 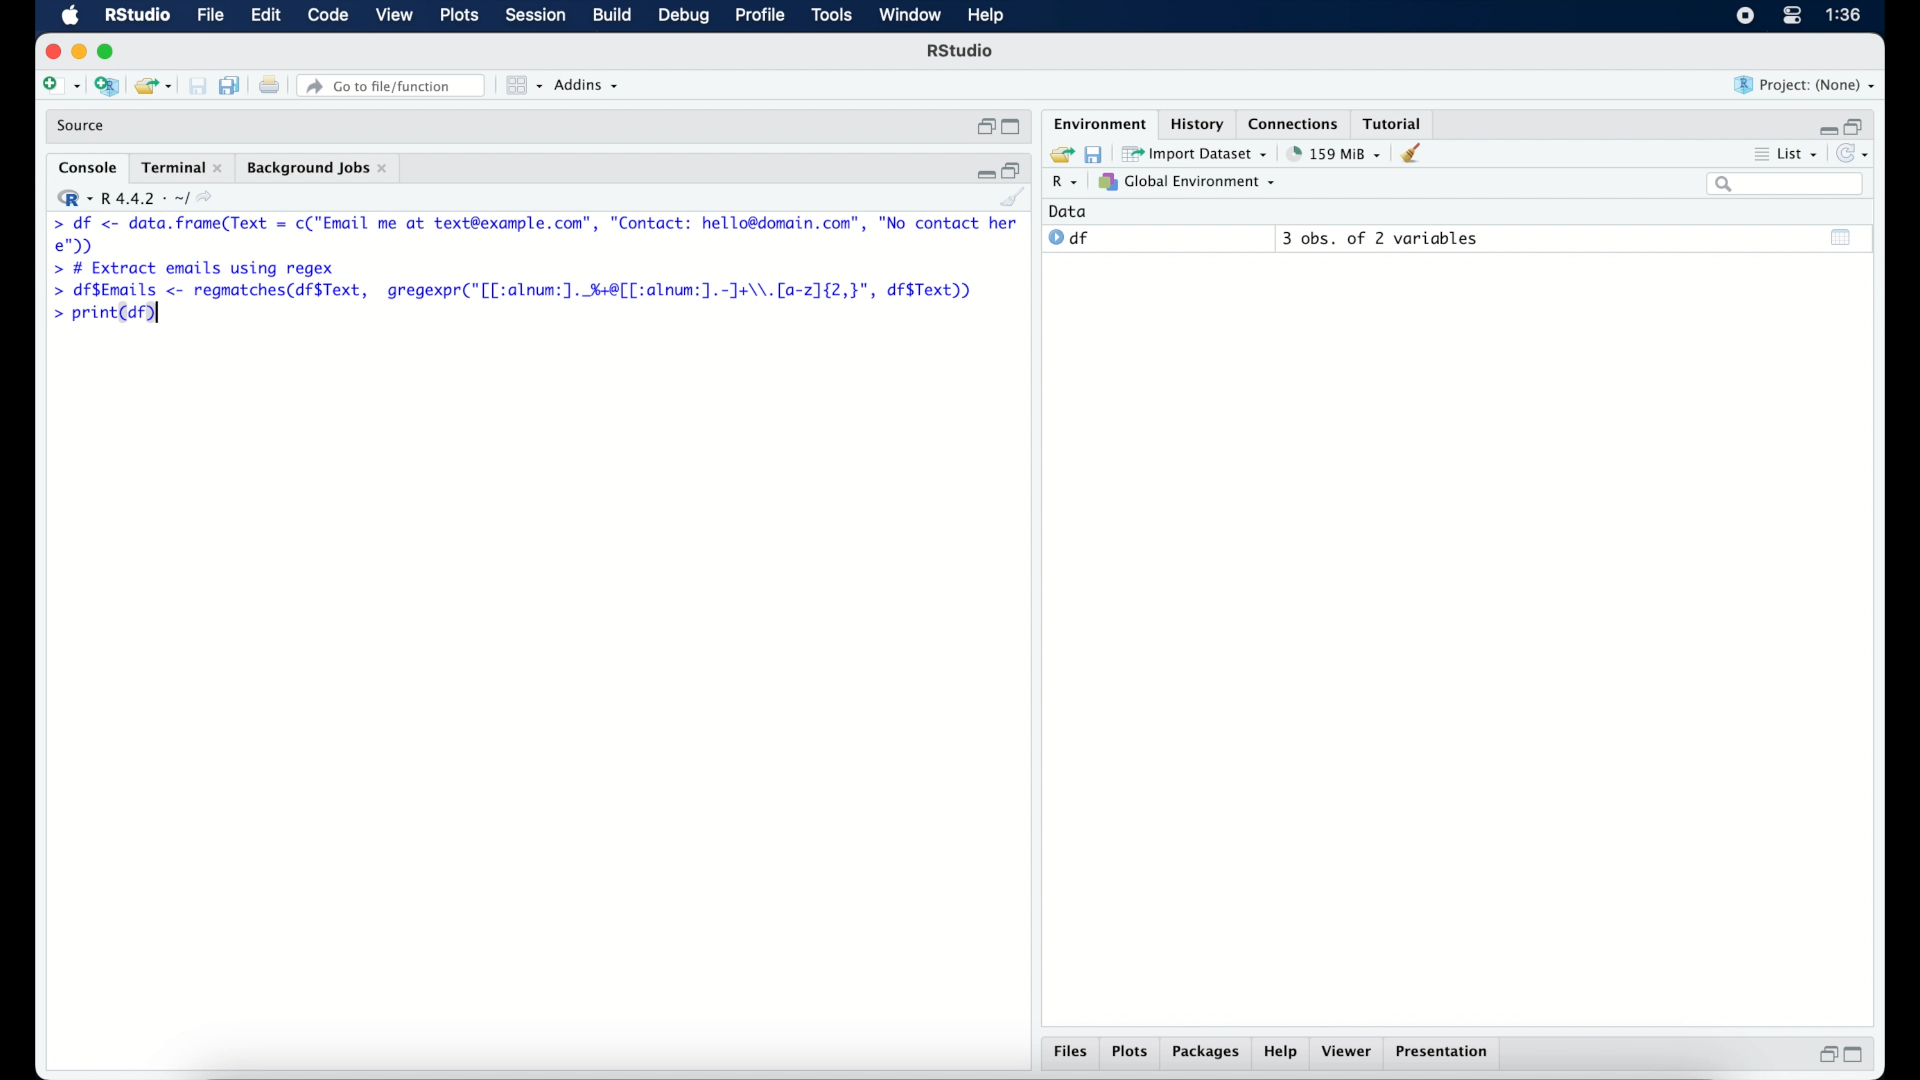 What do you see at coordinates (1282, 1053) in the screenshot?
I see `help` at bounding box center [1282, 1053].